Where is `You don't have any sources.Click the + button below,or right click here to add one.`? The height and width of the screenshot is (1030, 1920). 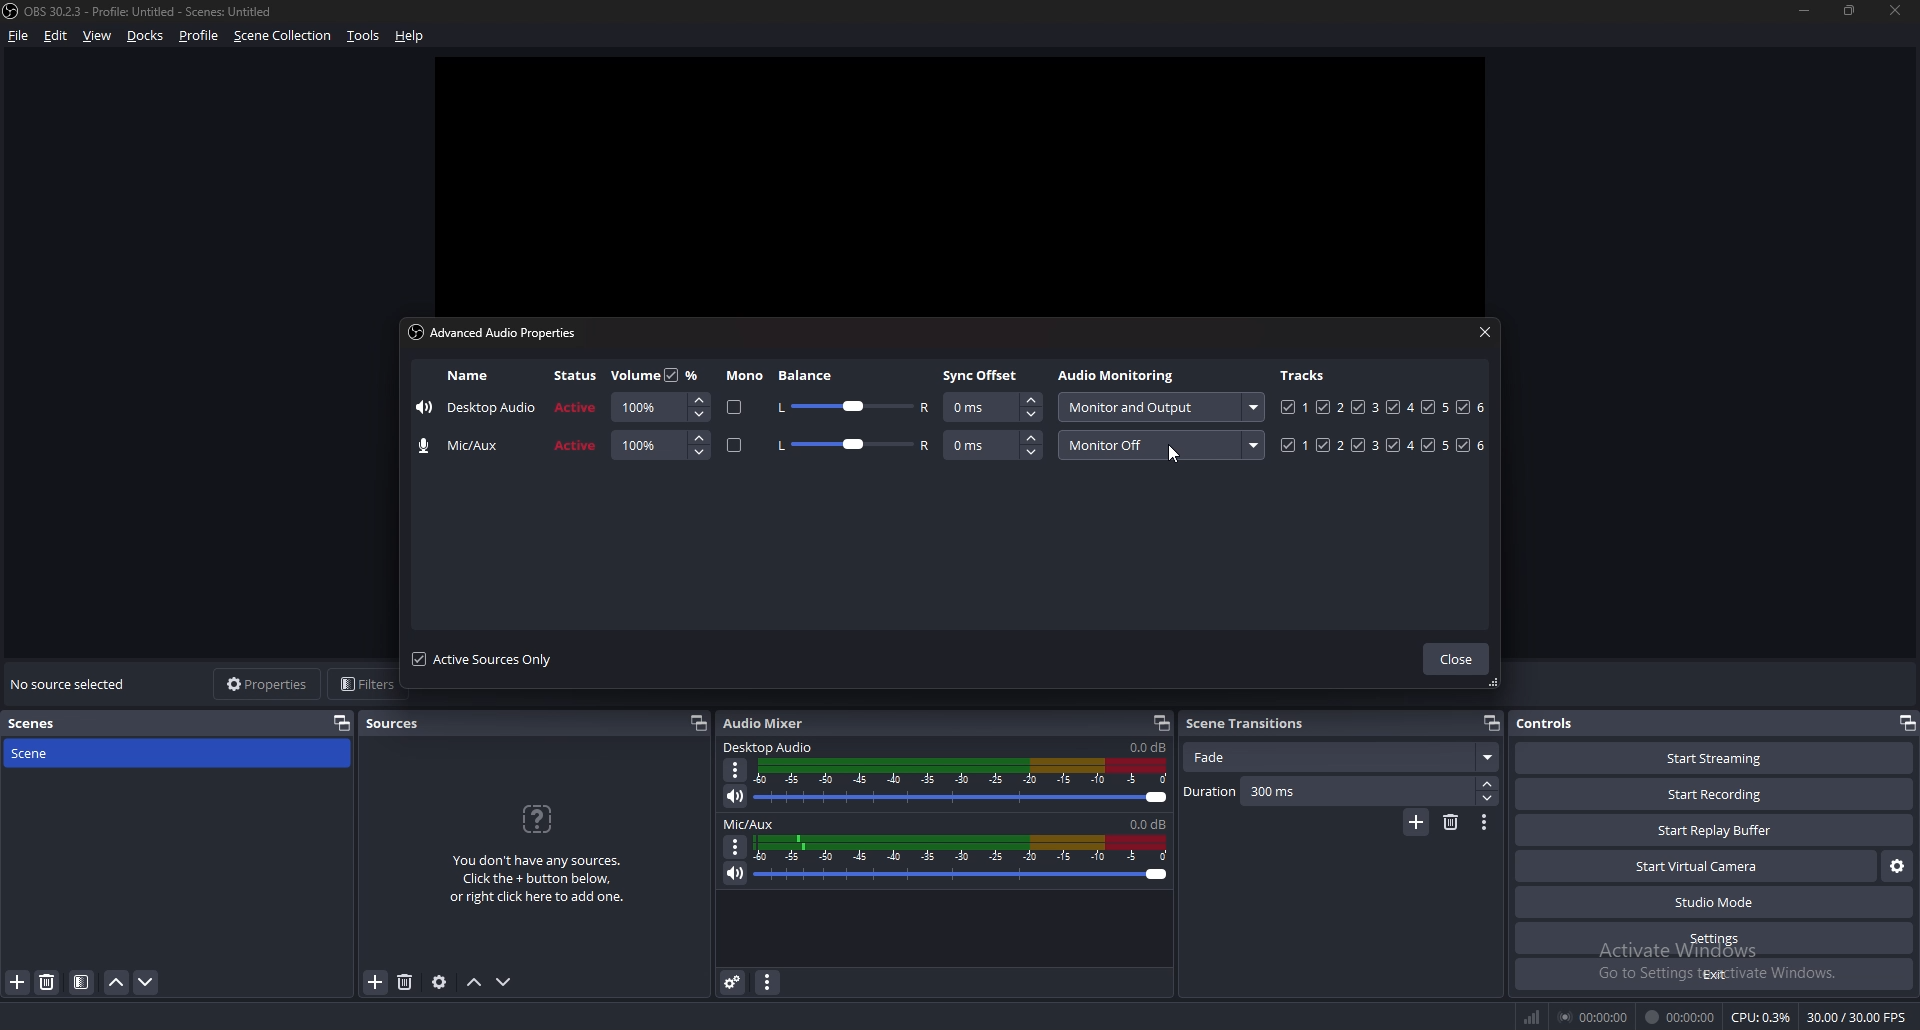
You don't have any sources.Click the + button below,or right click here to add one. is located at coordinates (537, 881).